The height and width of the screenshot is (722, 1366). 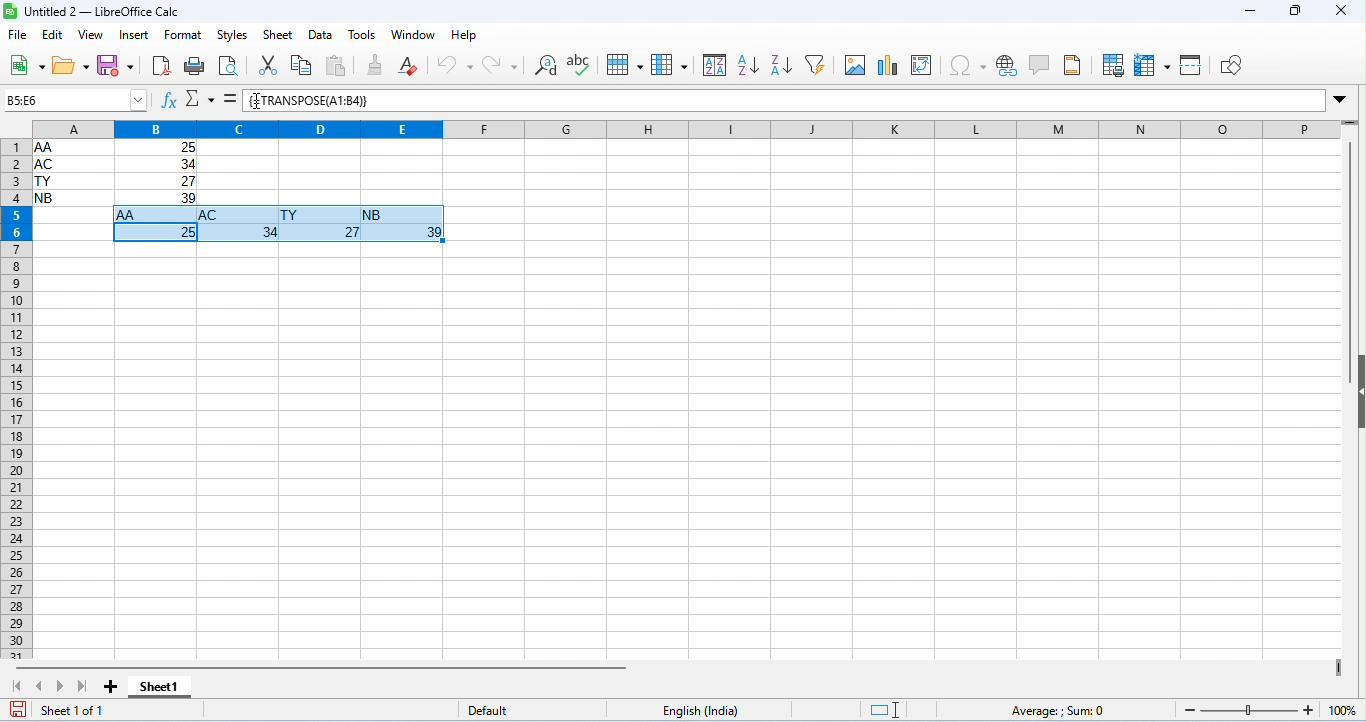 What do you see at coordinates (71, 68) in the screenshot?
I see `open` at bounding box center [71, 68].